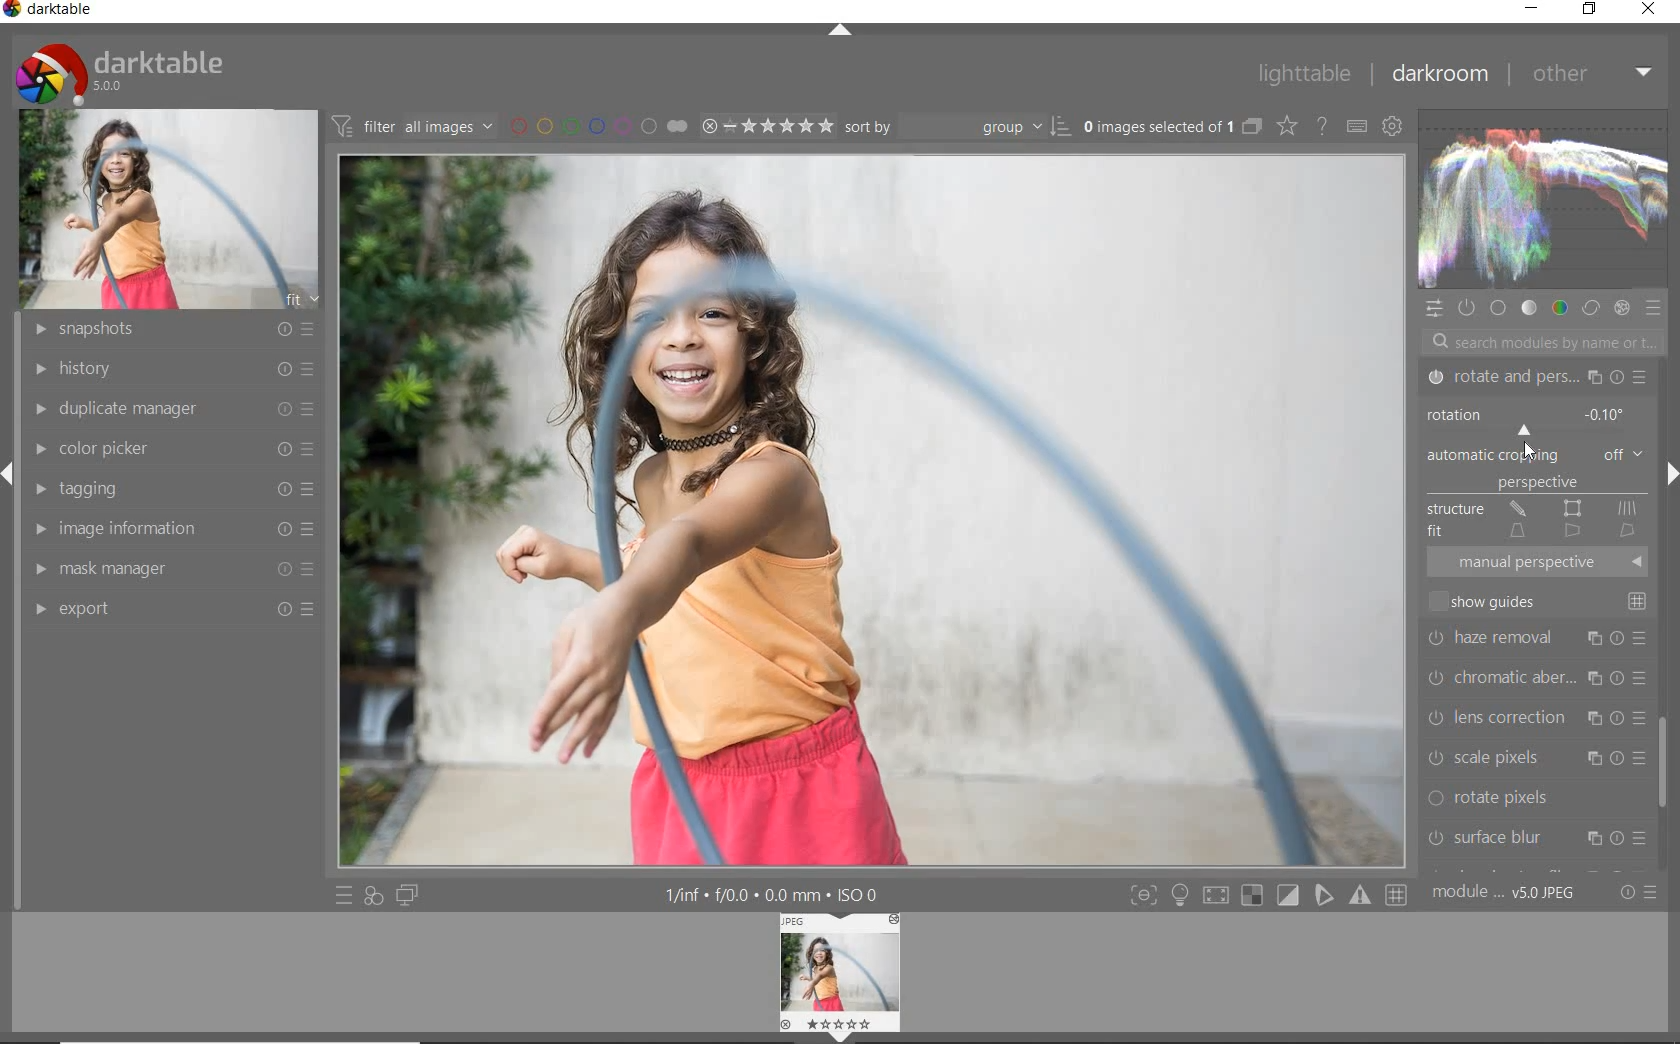 This screenshot has height=1044, width=1680. I want to click on selected image, so click(872, 509).